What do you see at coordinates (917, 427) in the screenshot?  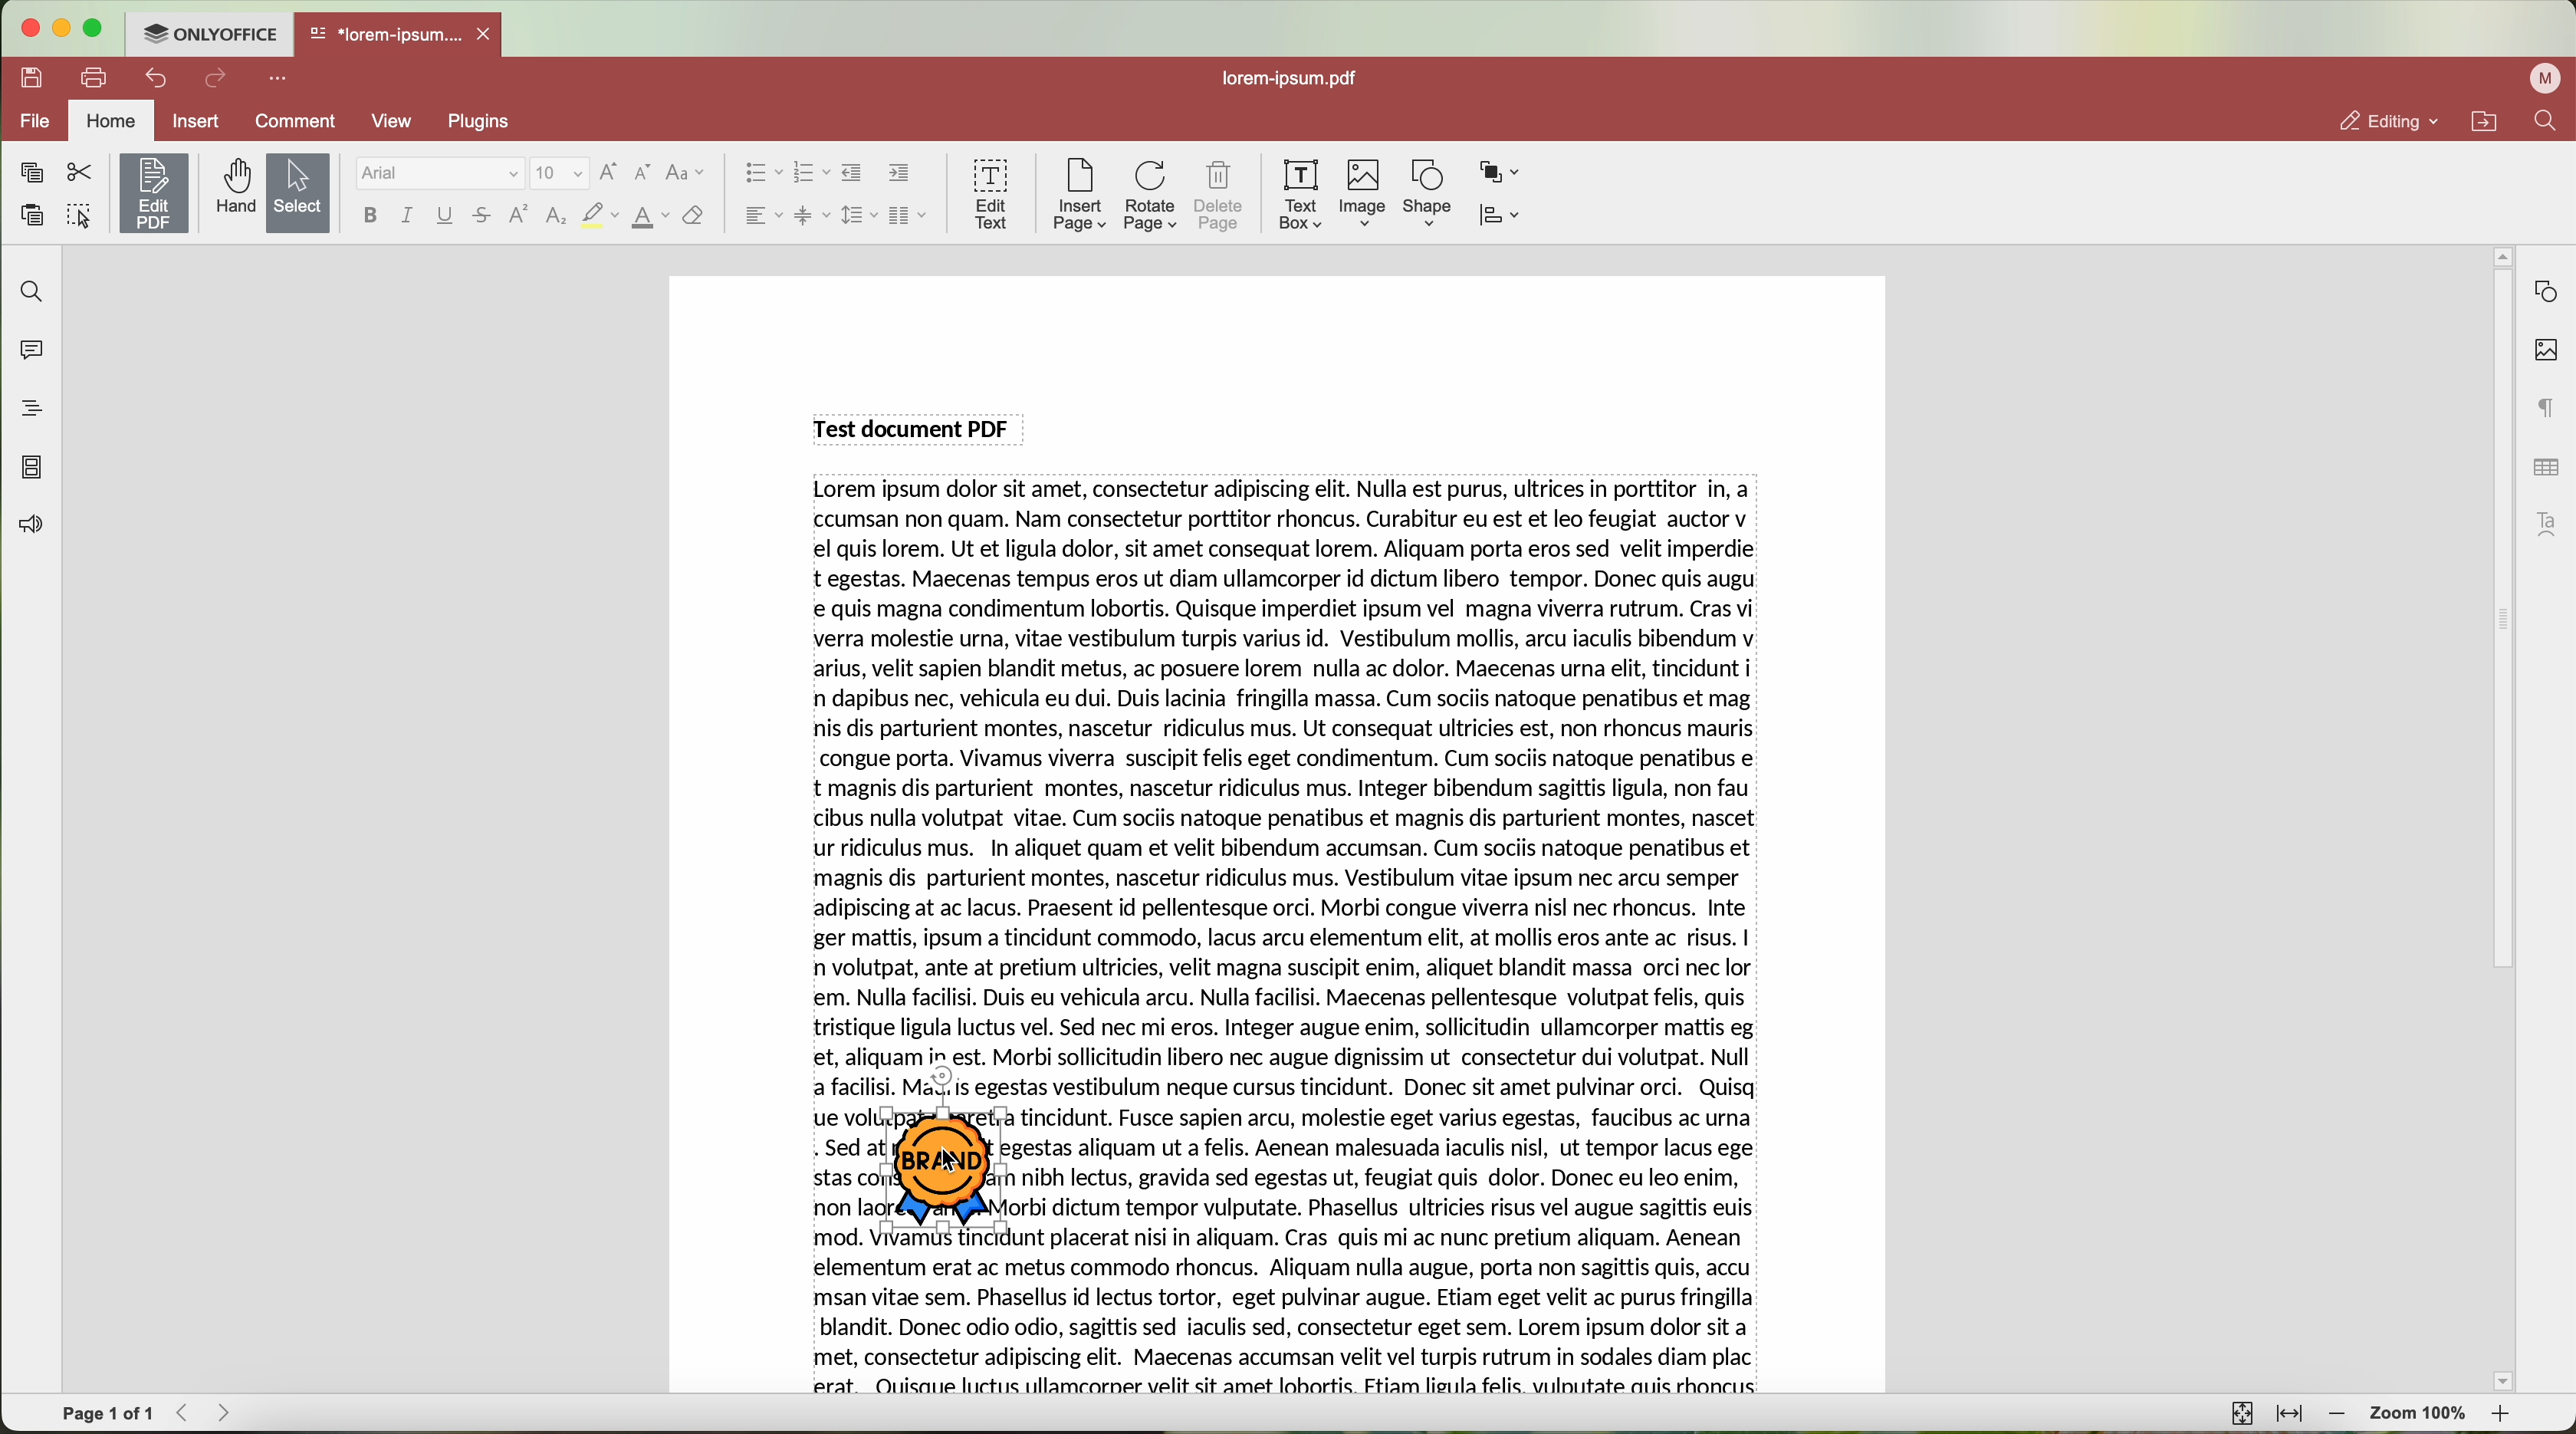 I see `Test document PDF` at bounding box center [917, 427].